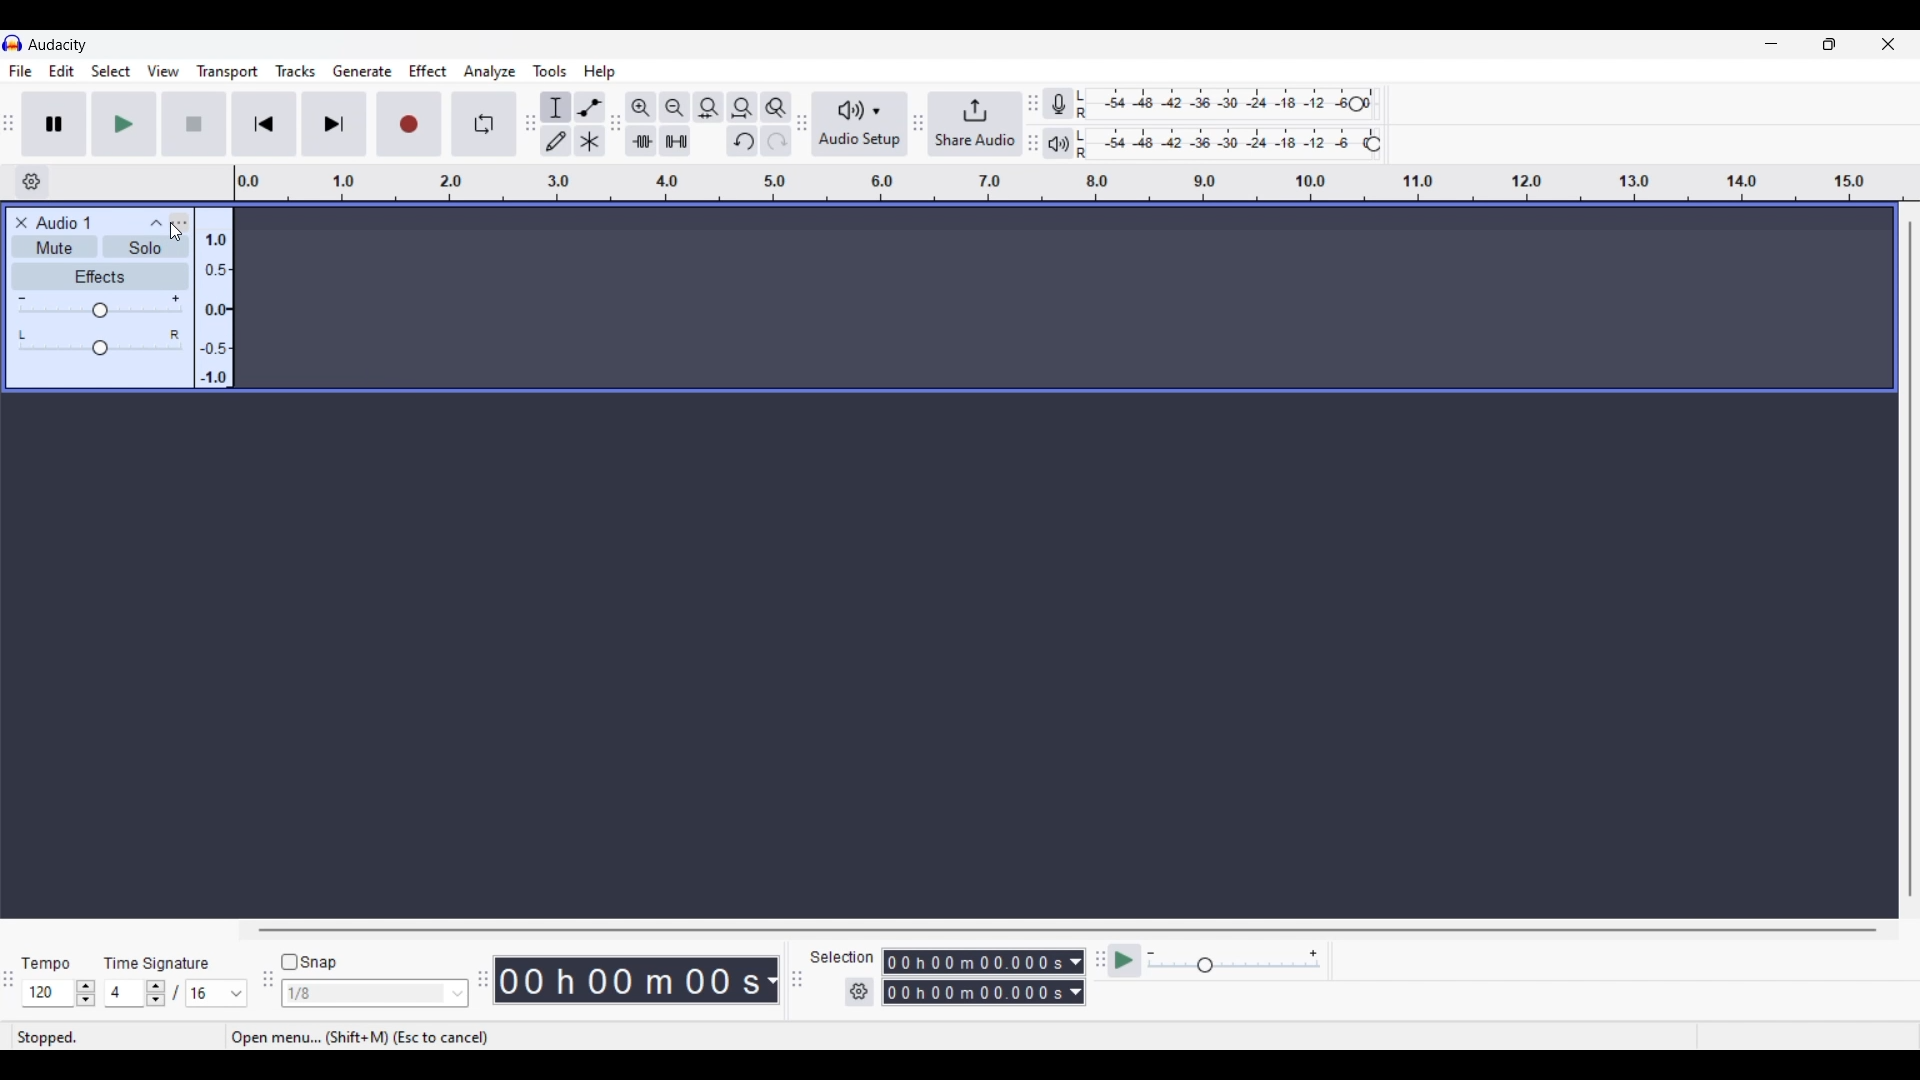 The width and height of the screenshot is (1920, 1080). Describe the element at coordinates (295, 71) in the screenshot. I see `Tracks menu` at that location.